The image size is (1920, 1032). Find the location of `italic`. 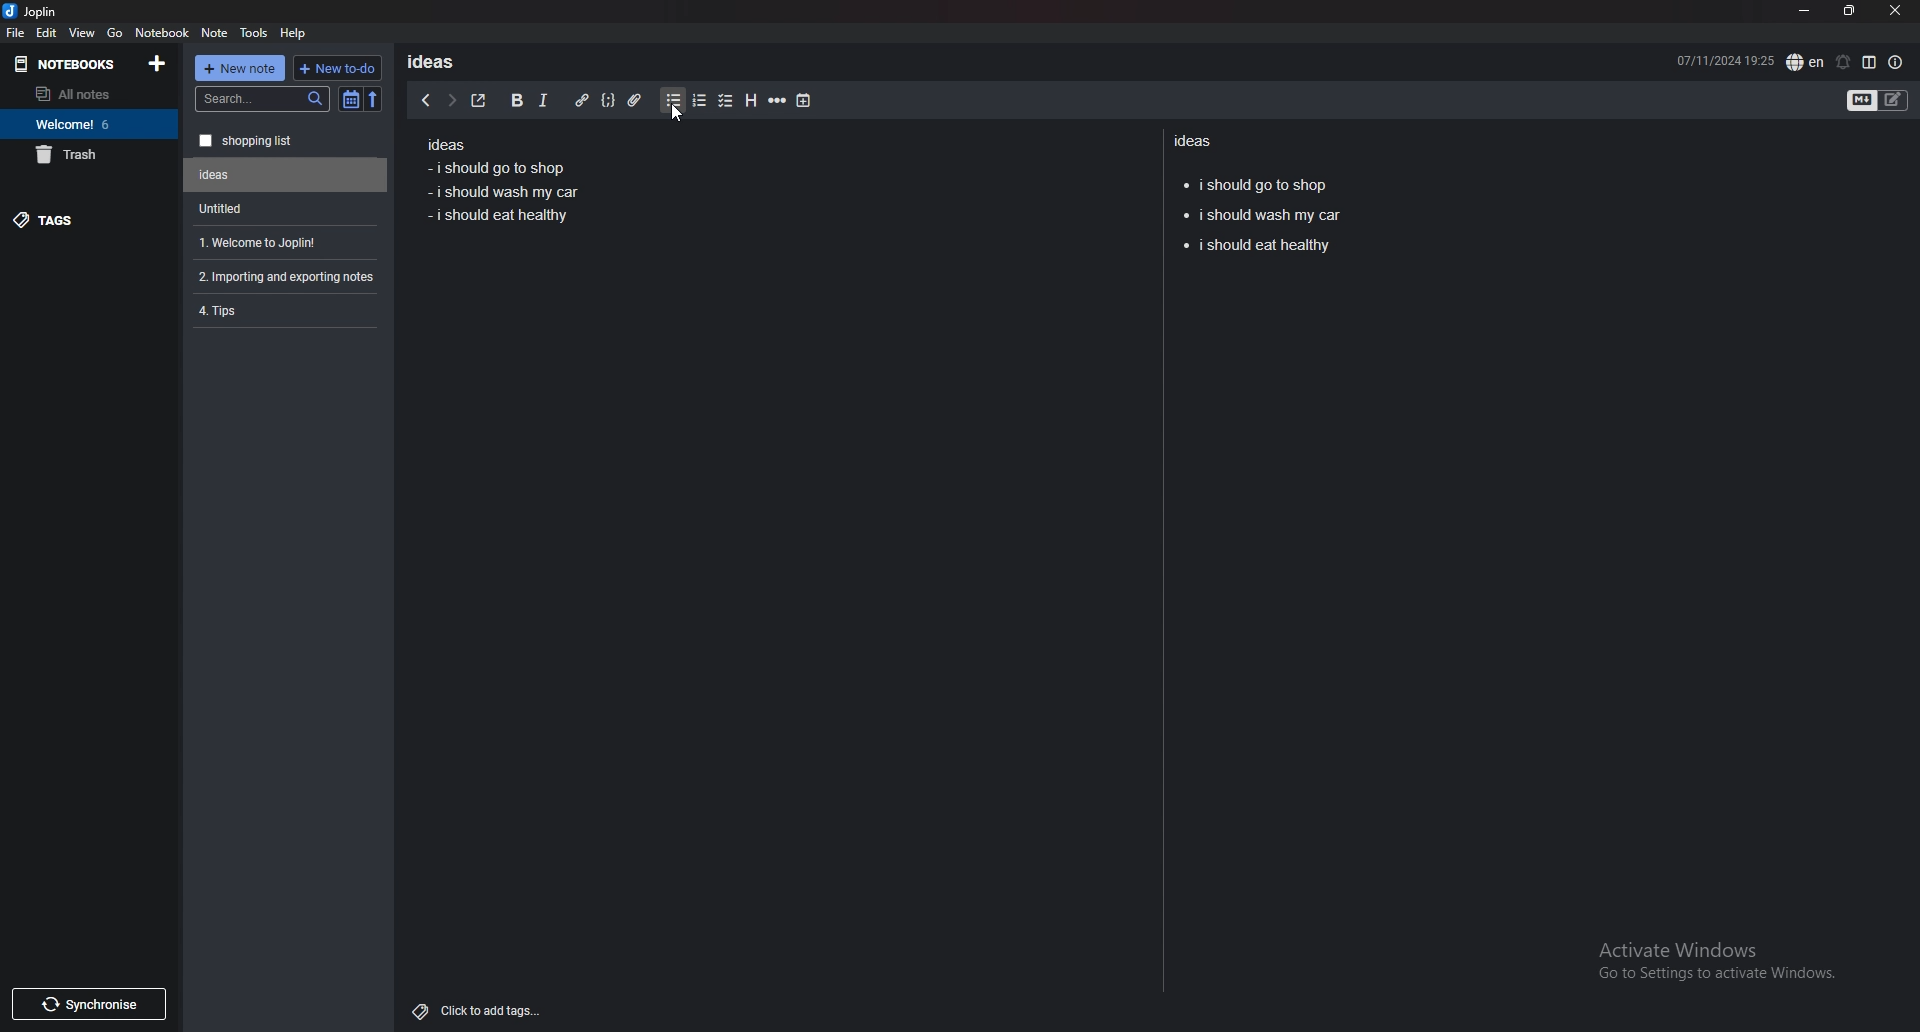

italic is located at coordinates (542, 101).